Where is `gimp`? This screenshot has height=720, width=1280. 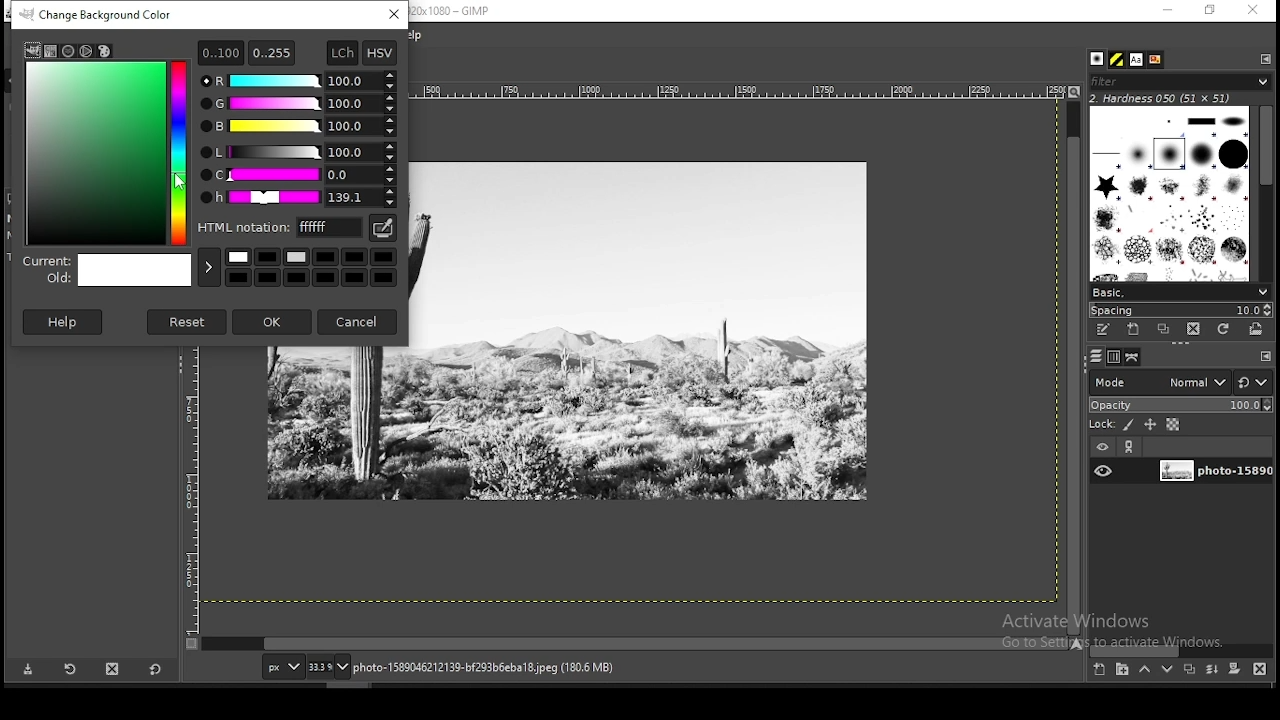 gimp is located at coordinates (32, 50).